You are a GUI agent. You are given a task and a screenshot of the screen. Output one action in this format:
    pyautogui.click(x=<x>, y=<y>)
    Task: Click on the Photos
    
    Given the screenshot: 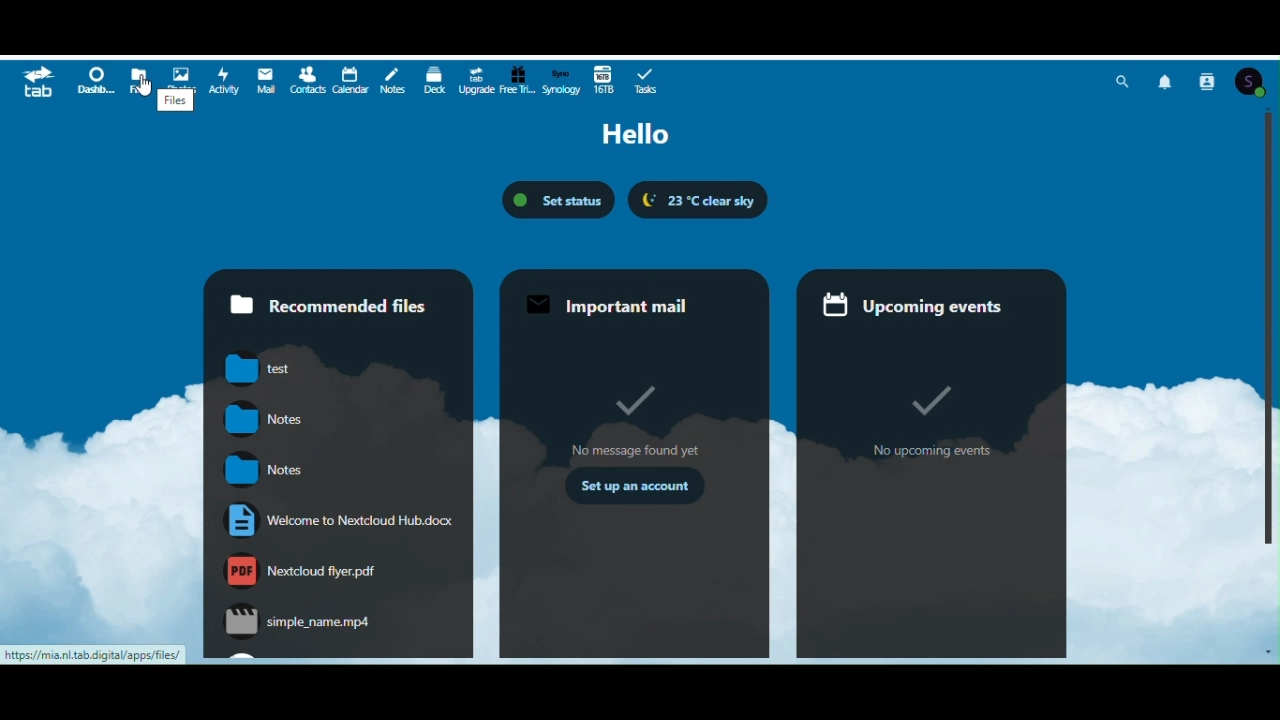 What is the action you would take?
    pyautogui.click(x=186, y=72)
    